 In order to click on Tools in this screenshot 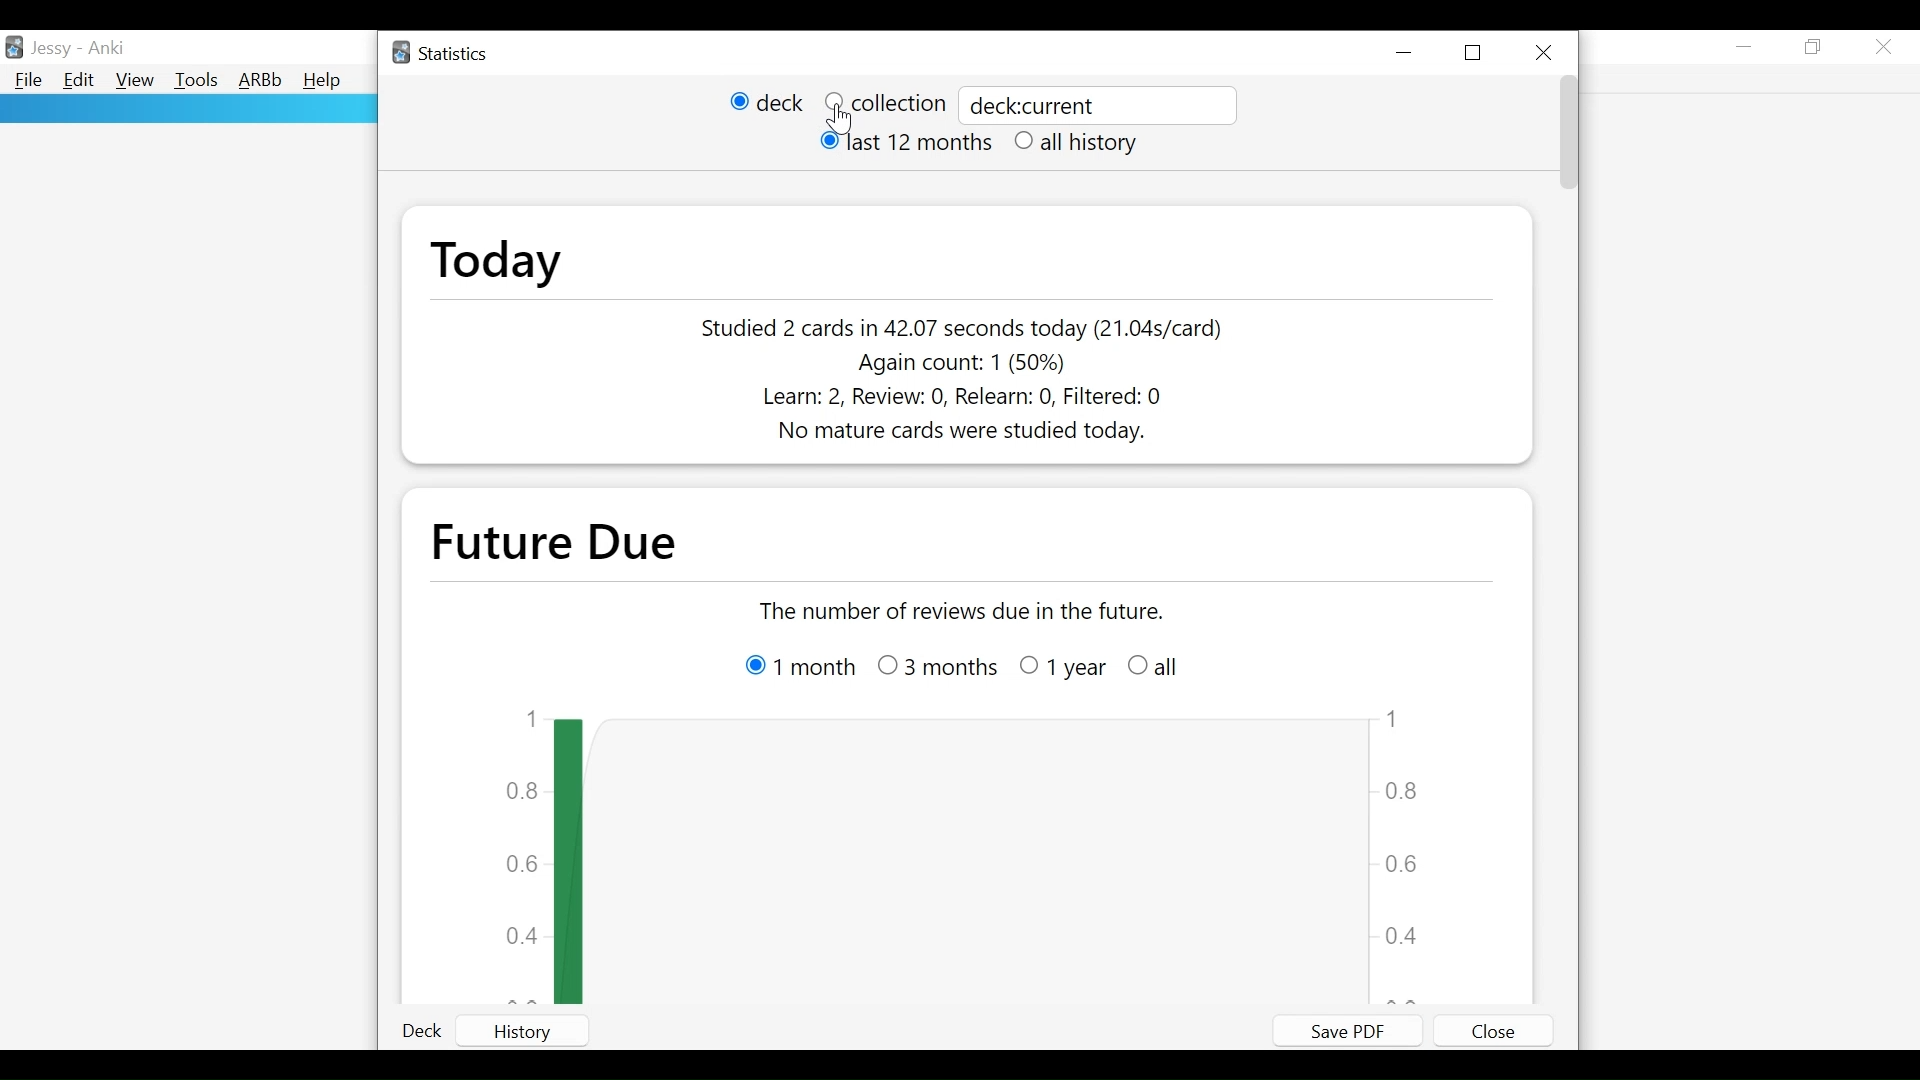, I will do `click(196, 82)`.